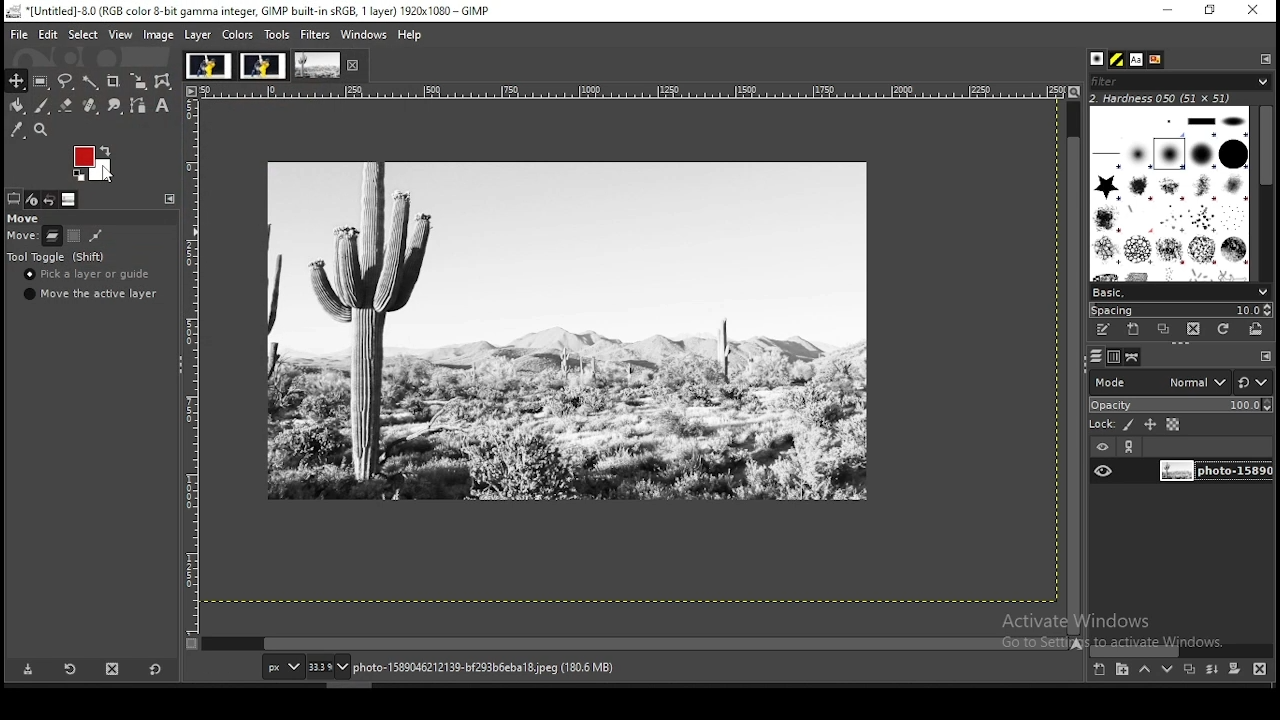 Image resolution: width=1280 pixels, height=720 pixels. What do you see at coordinates (1131, 447) in the screenshot?
I see `link` at bounding box center [1131, 447].